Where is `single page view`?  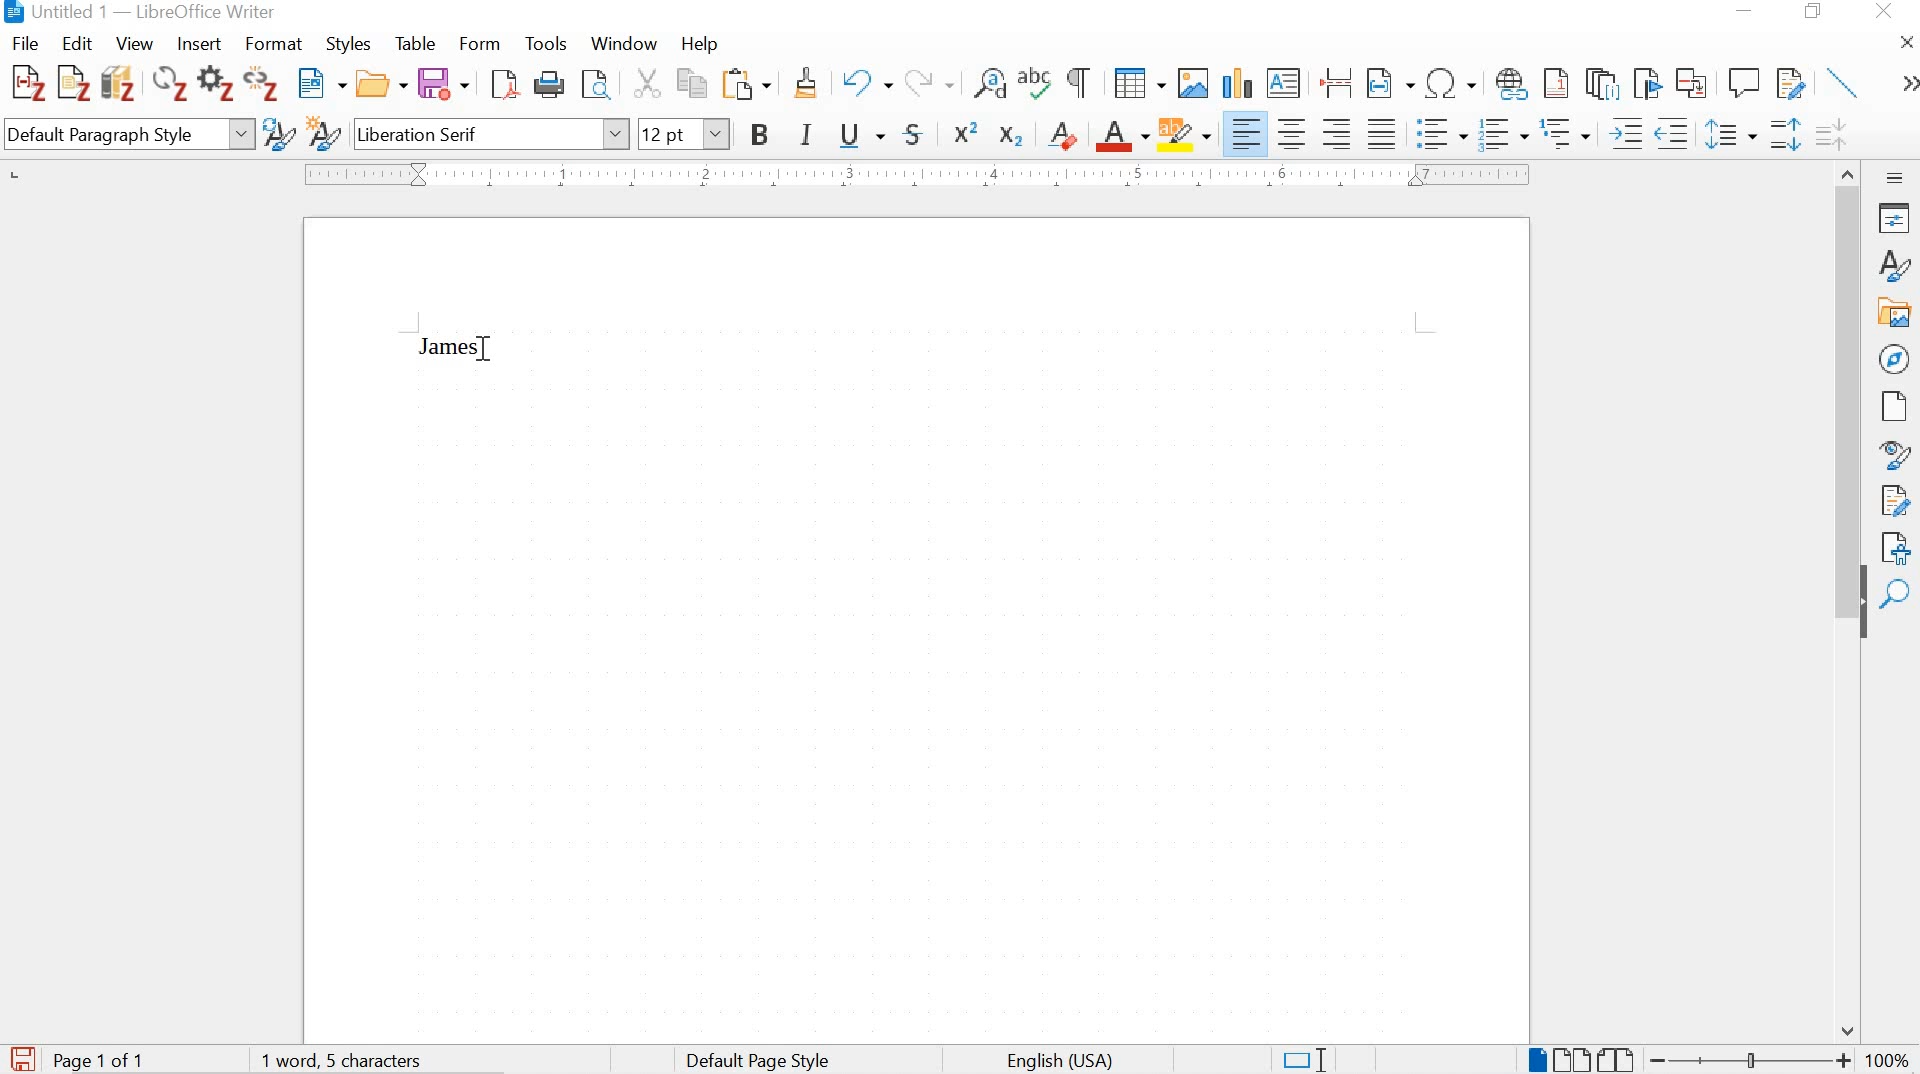
single page view is located at coordinates (1535, 1059).